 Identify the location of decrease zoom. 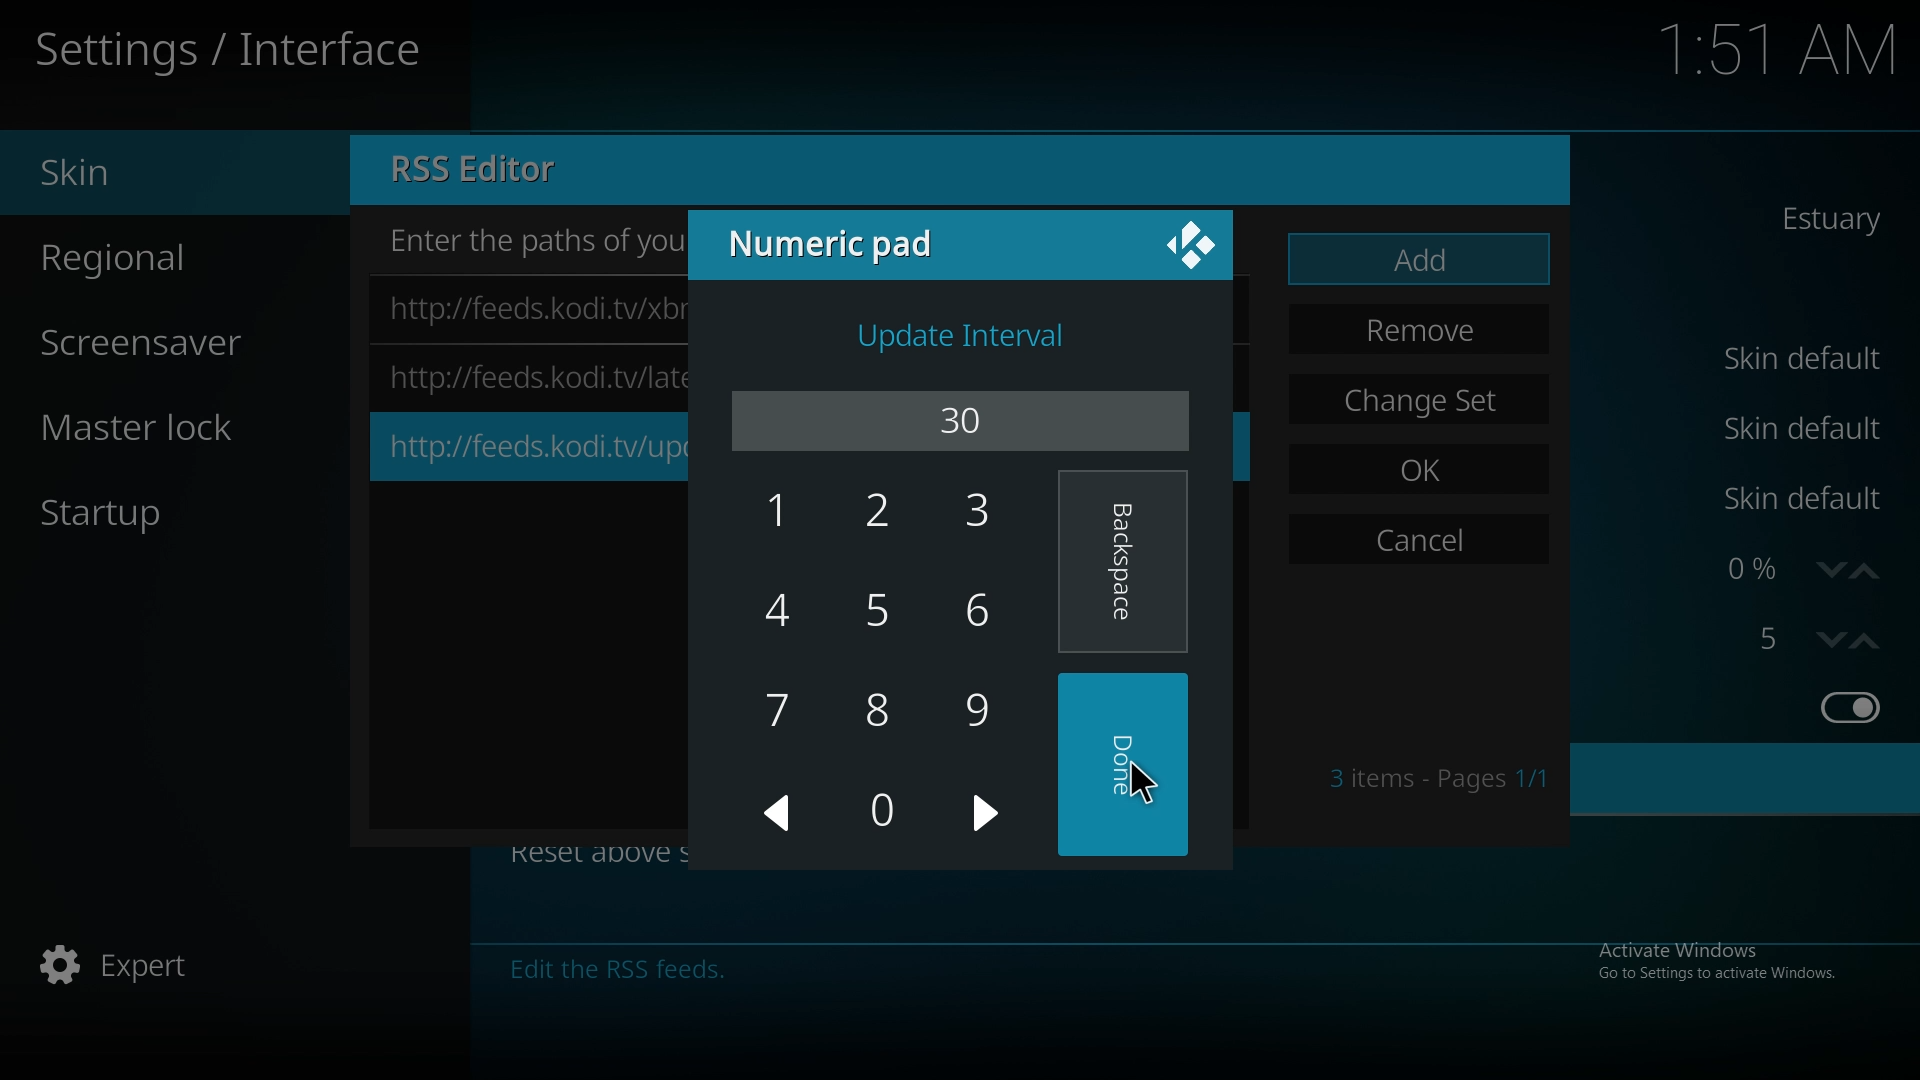
(1825, 640).